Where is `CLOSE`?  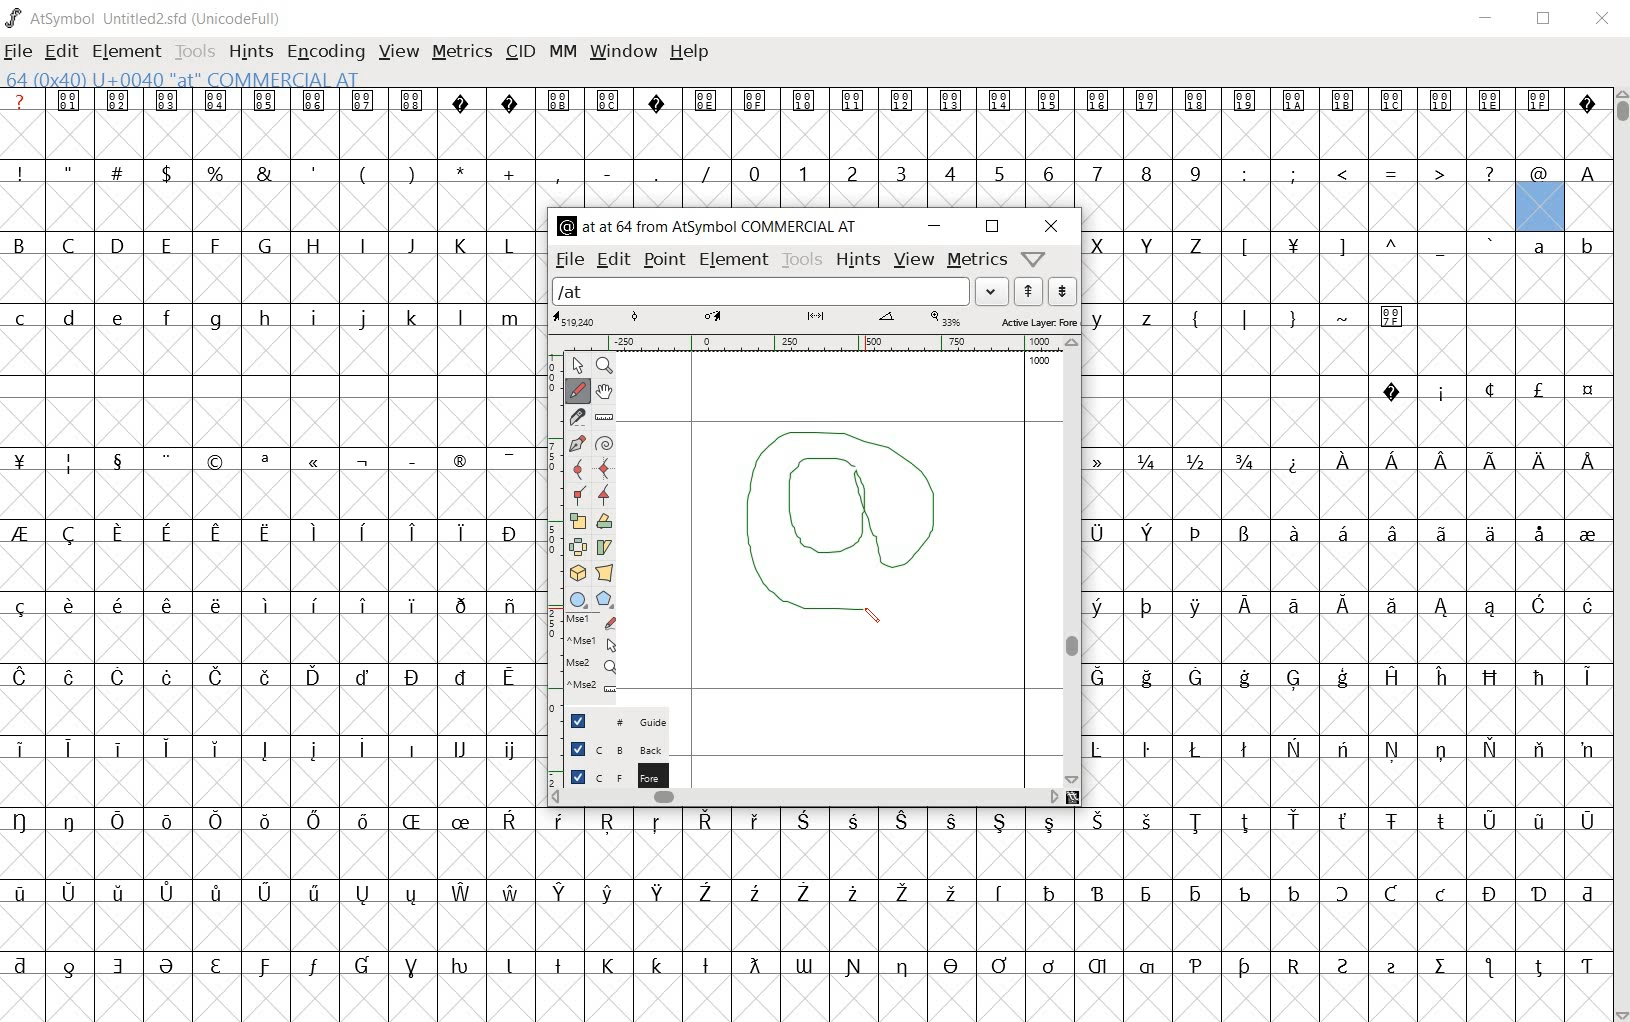
CLOSE is located at coordinates (1604, 21).